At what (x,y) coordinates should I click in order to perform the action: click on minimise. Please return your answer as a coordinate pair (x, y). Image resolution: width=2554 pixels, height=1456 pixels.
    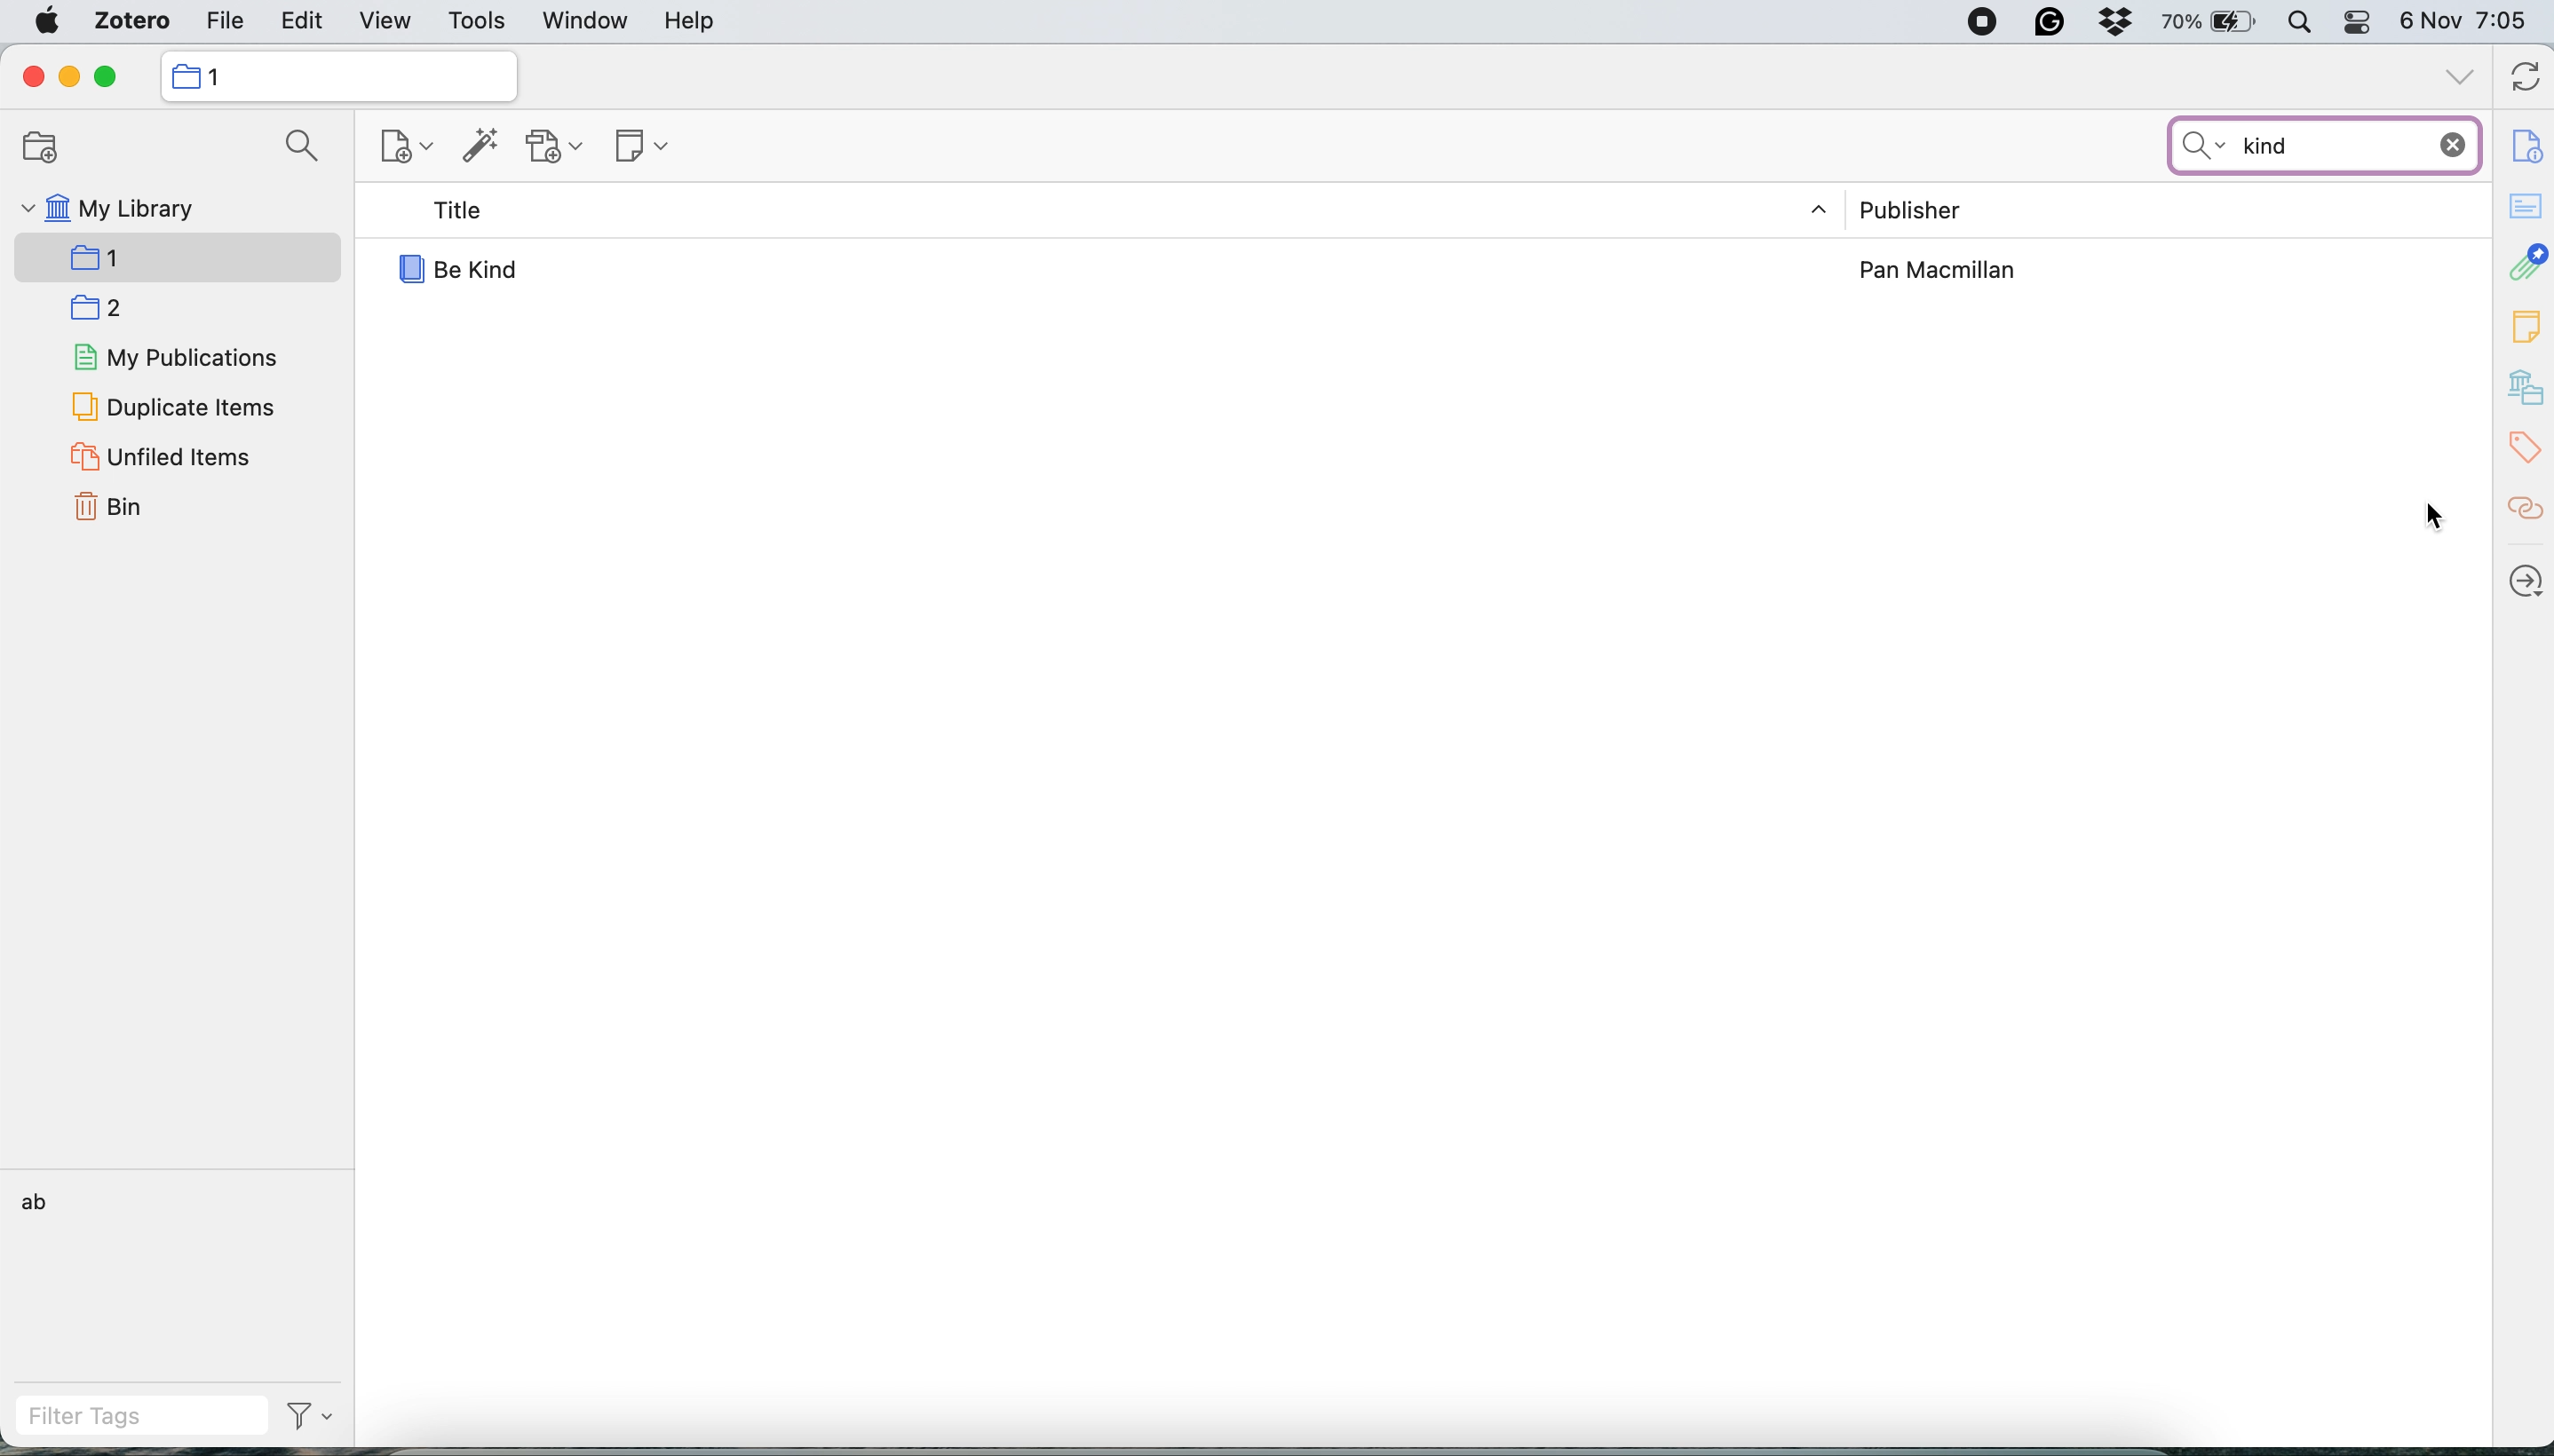
    Looking at the image, I should click on (69, 78).